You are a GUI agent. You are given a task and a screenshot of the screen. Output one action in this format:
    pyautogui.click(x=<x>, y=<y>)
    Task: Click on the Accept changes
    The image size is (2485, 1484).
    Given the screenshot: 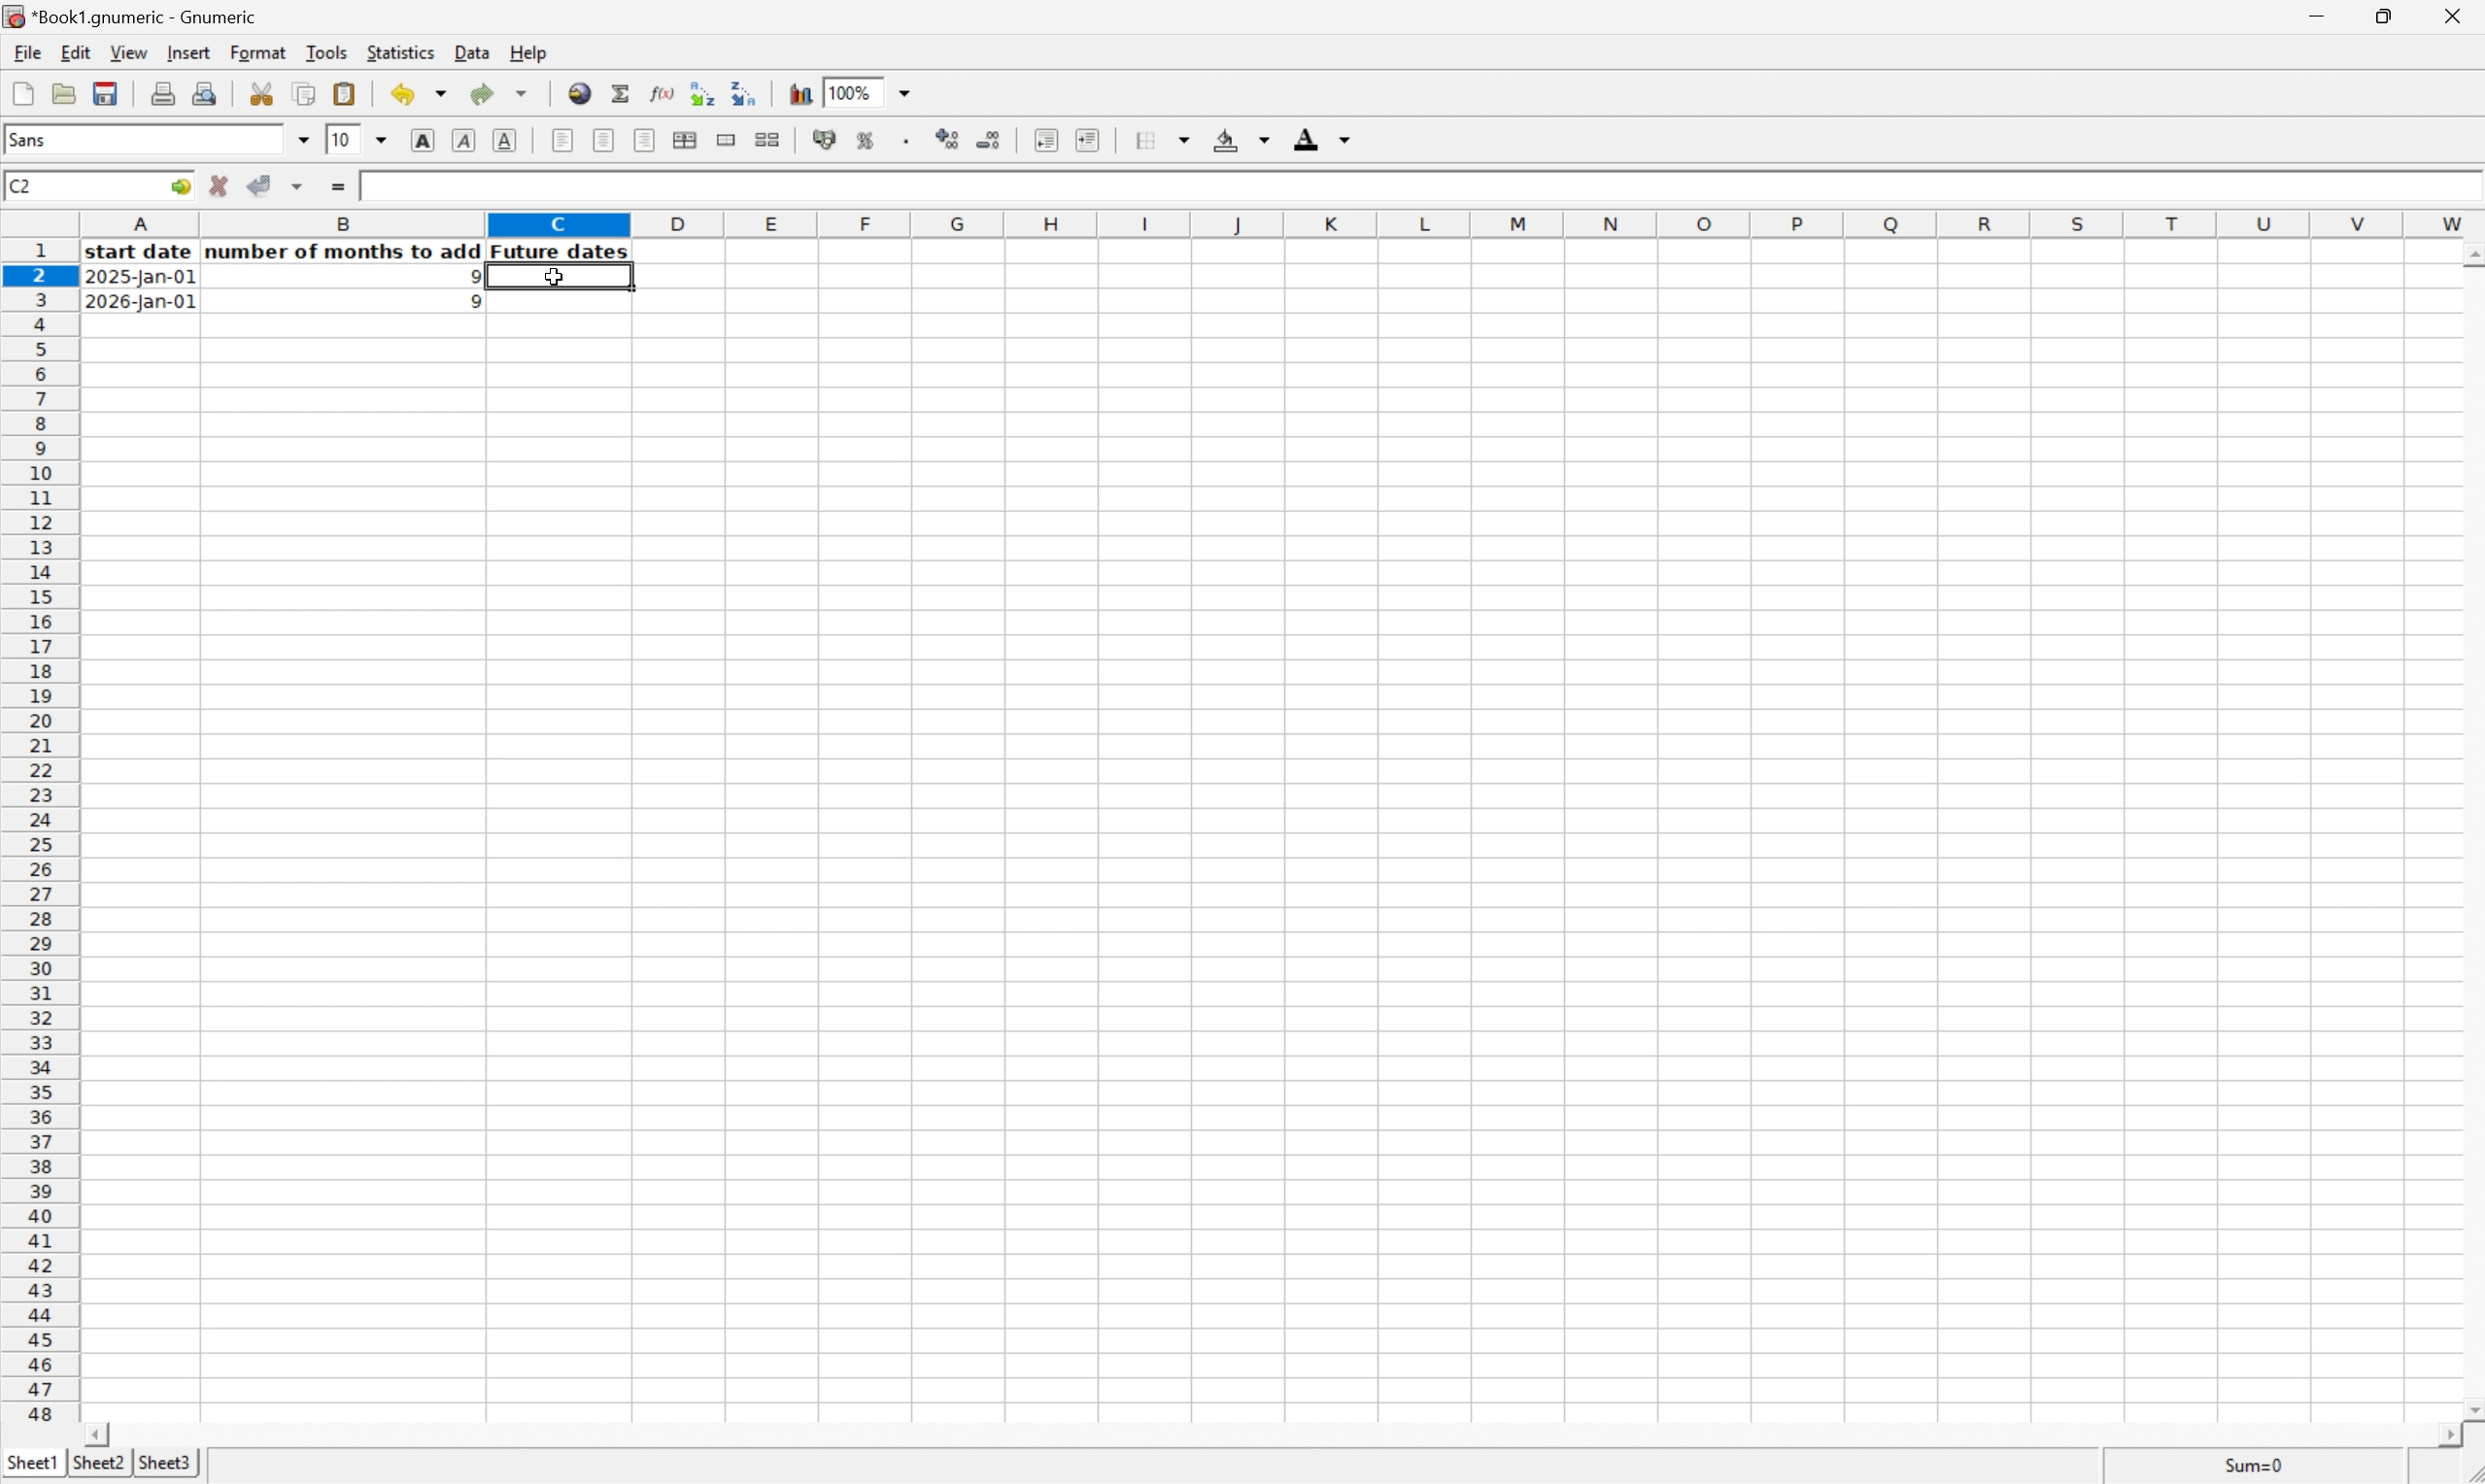 What is the action you would take?
    pyautogui.click(x=261, y=186)
    